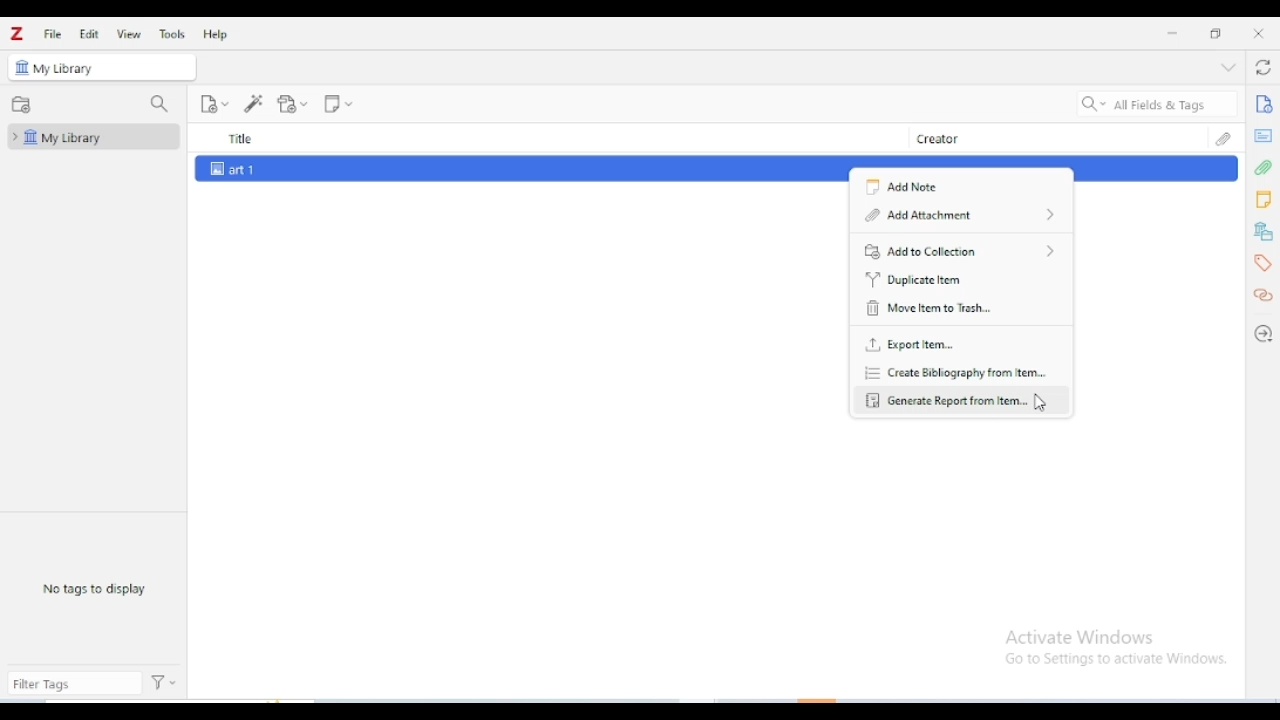 Image resolution: width=1280 pixels, height=720 pixels. I want to click on export item, so click(910, 345).